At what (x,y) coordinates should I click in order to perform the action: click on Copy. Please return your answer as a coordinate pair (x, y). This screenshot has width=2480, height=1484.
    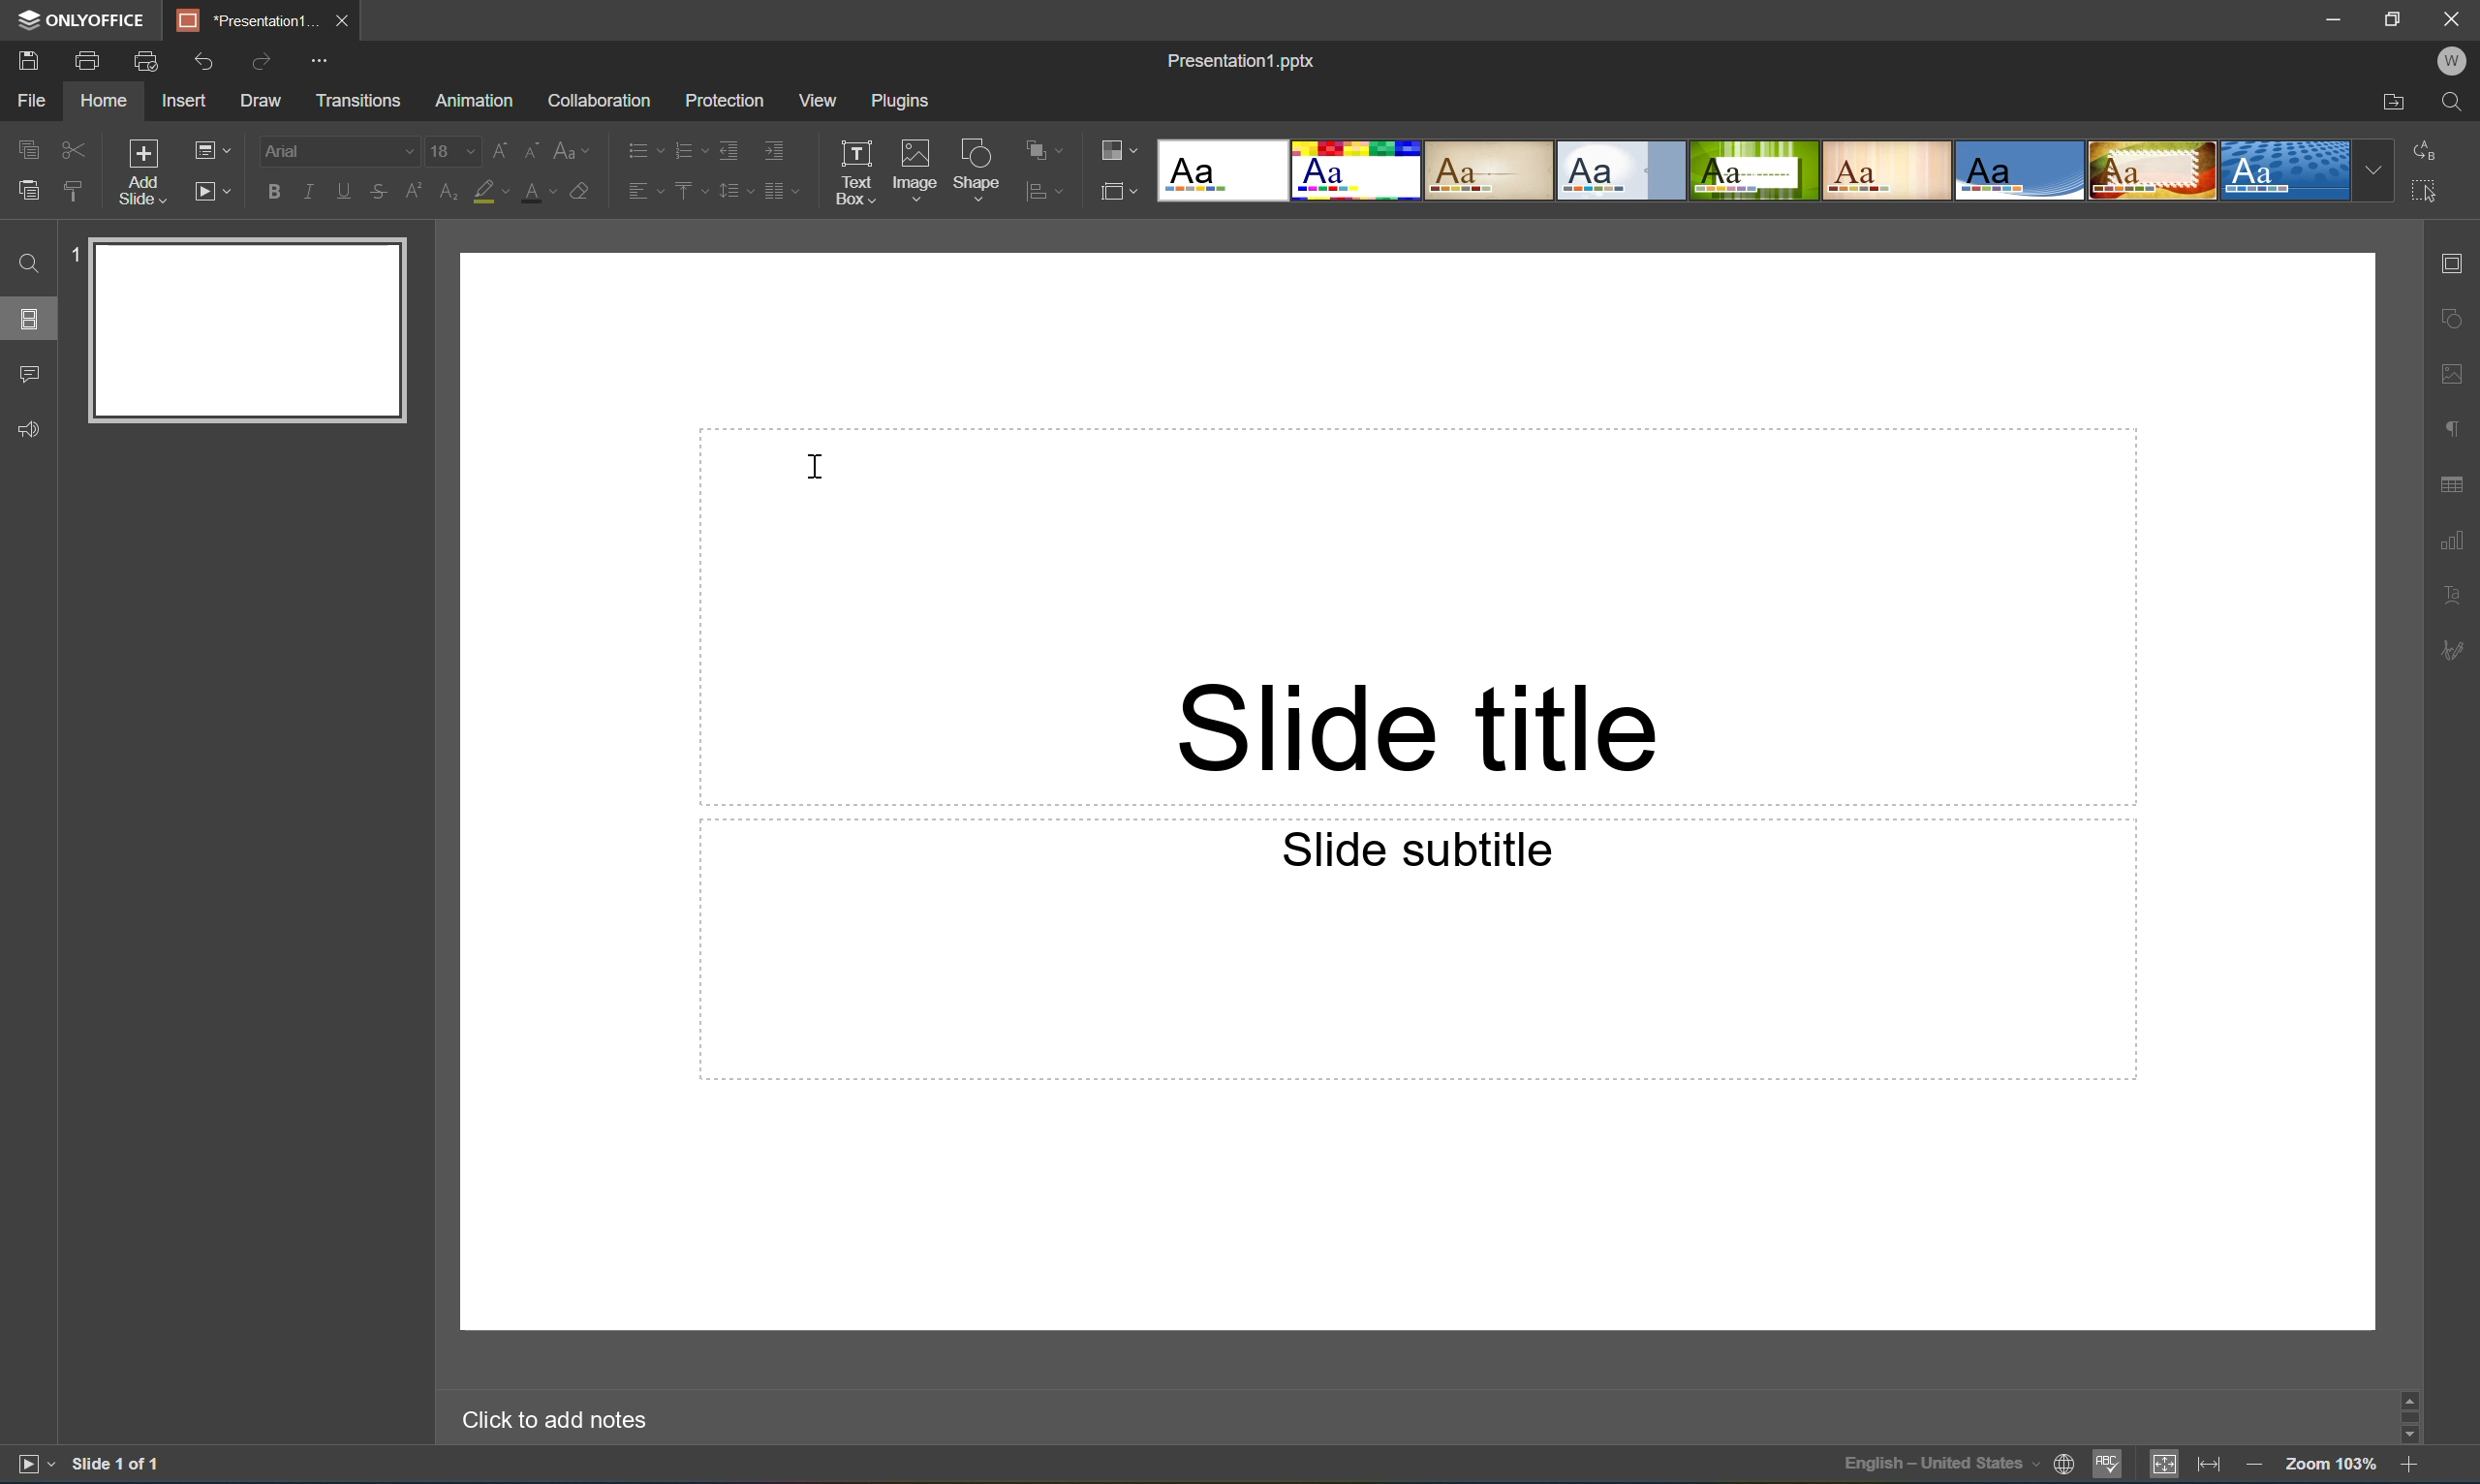
    Looking at the image, I should click on (25, 143).